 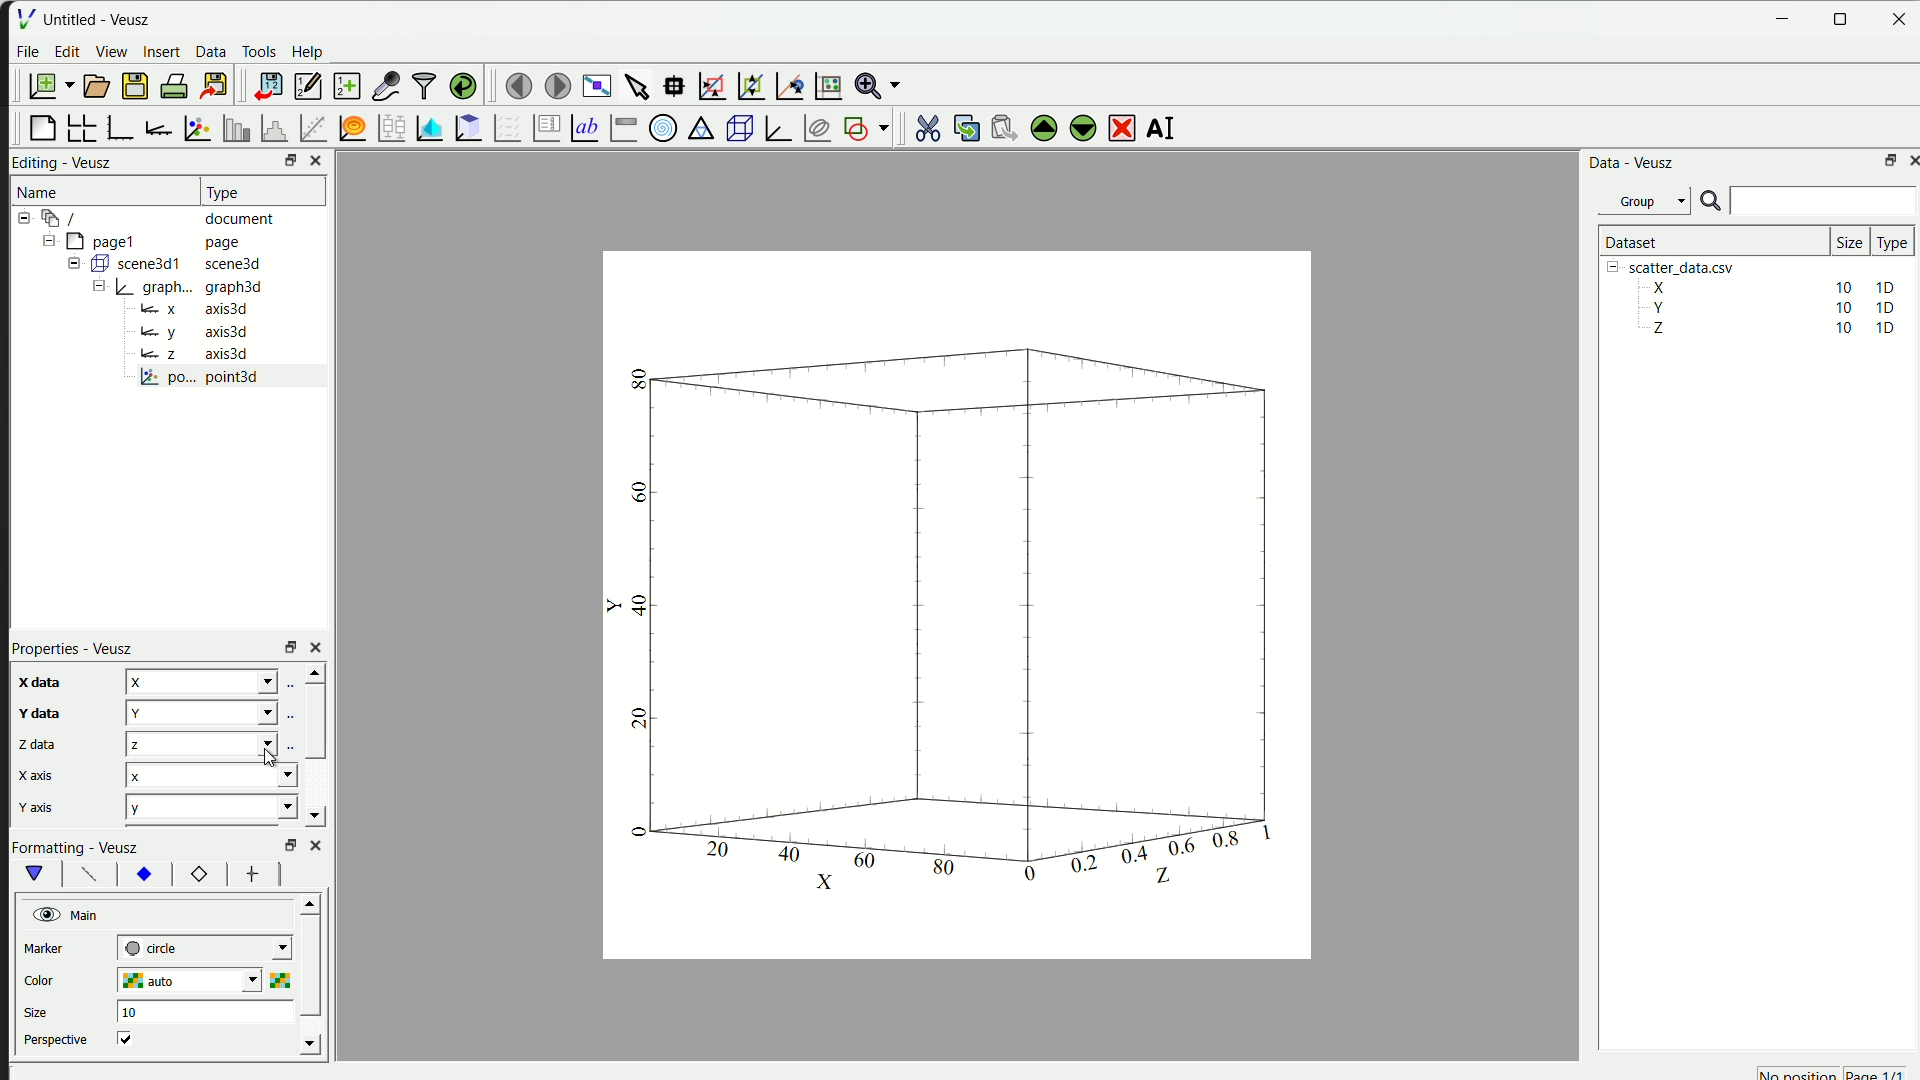 I want to click on Name, so click(x=40, y=189).